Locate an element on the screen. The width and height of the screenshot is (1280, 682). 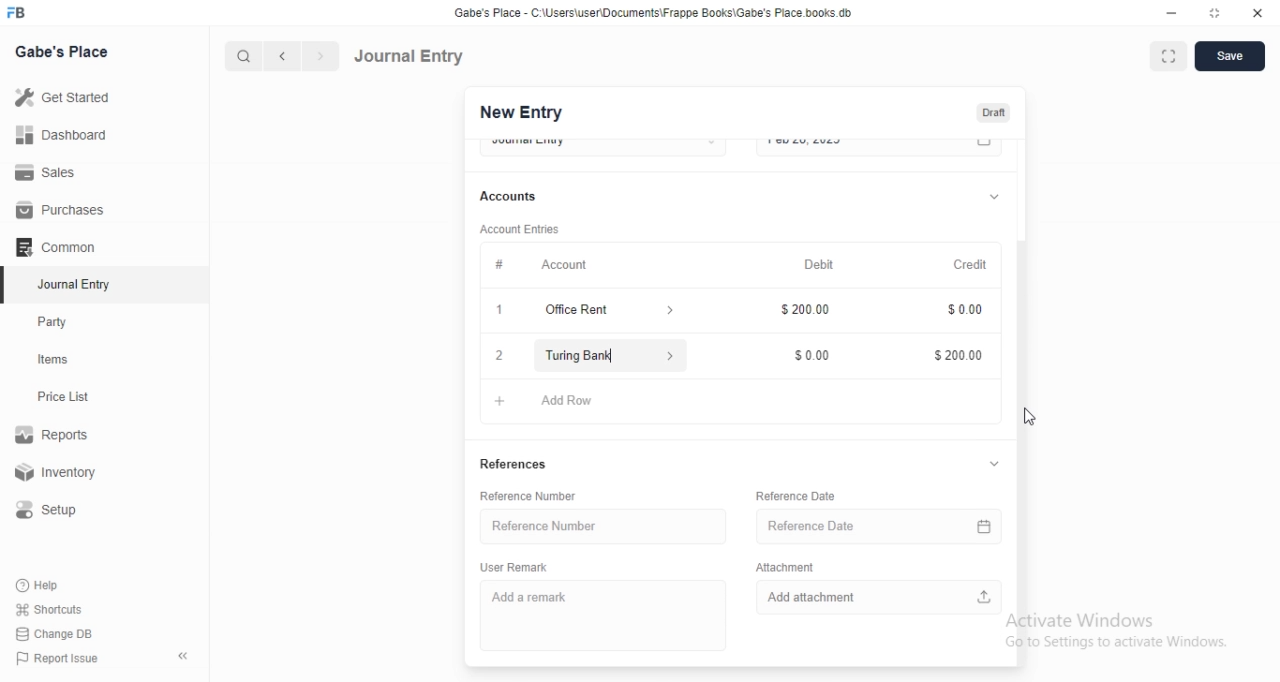
1 is located at coordinates (498, 307).